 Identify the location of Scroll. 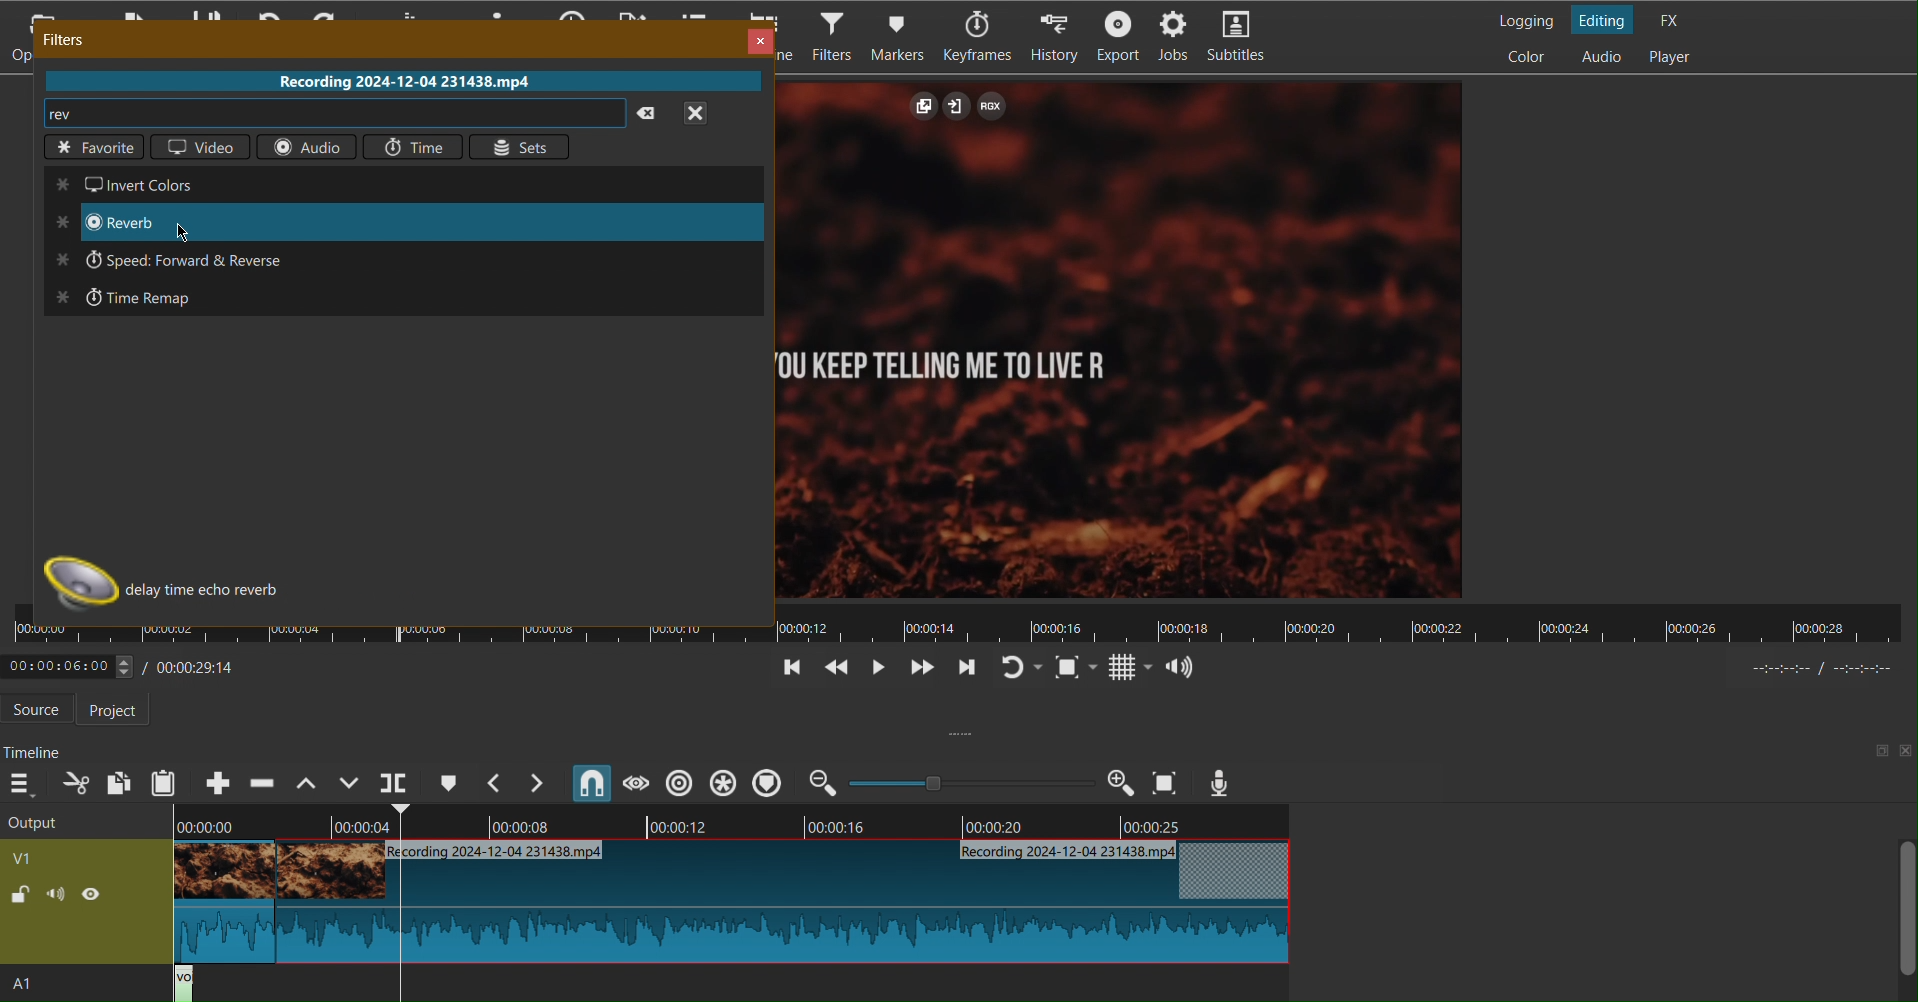
(1902, 918).